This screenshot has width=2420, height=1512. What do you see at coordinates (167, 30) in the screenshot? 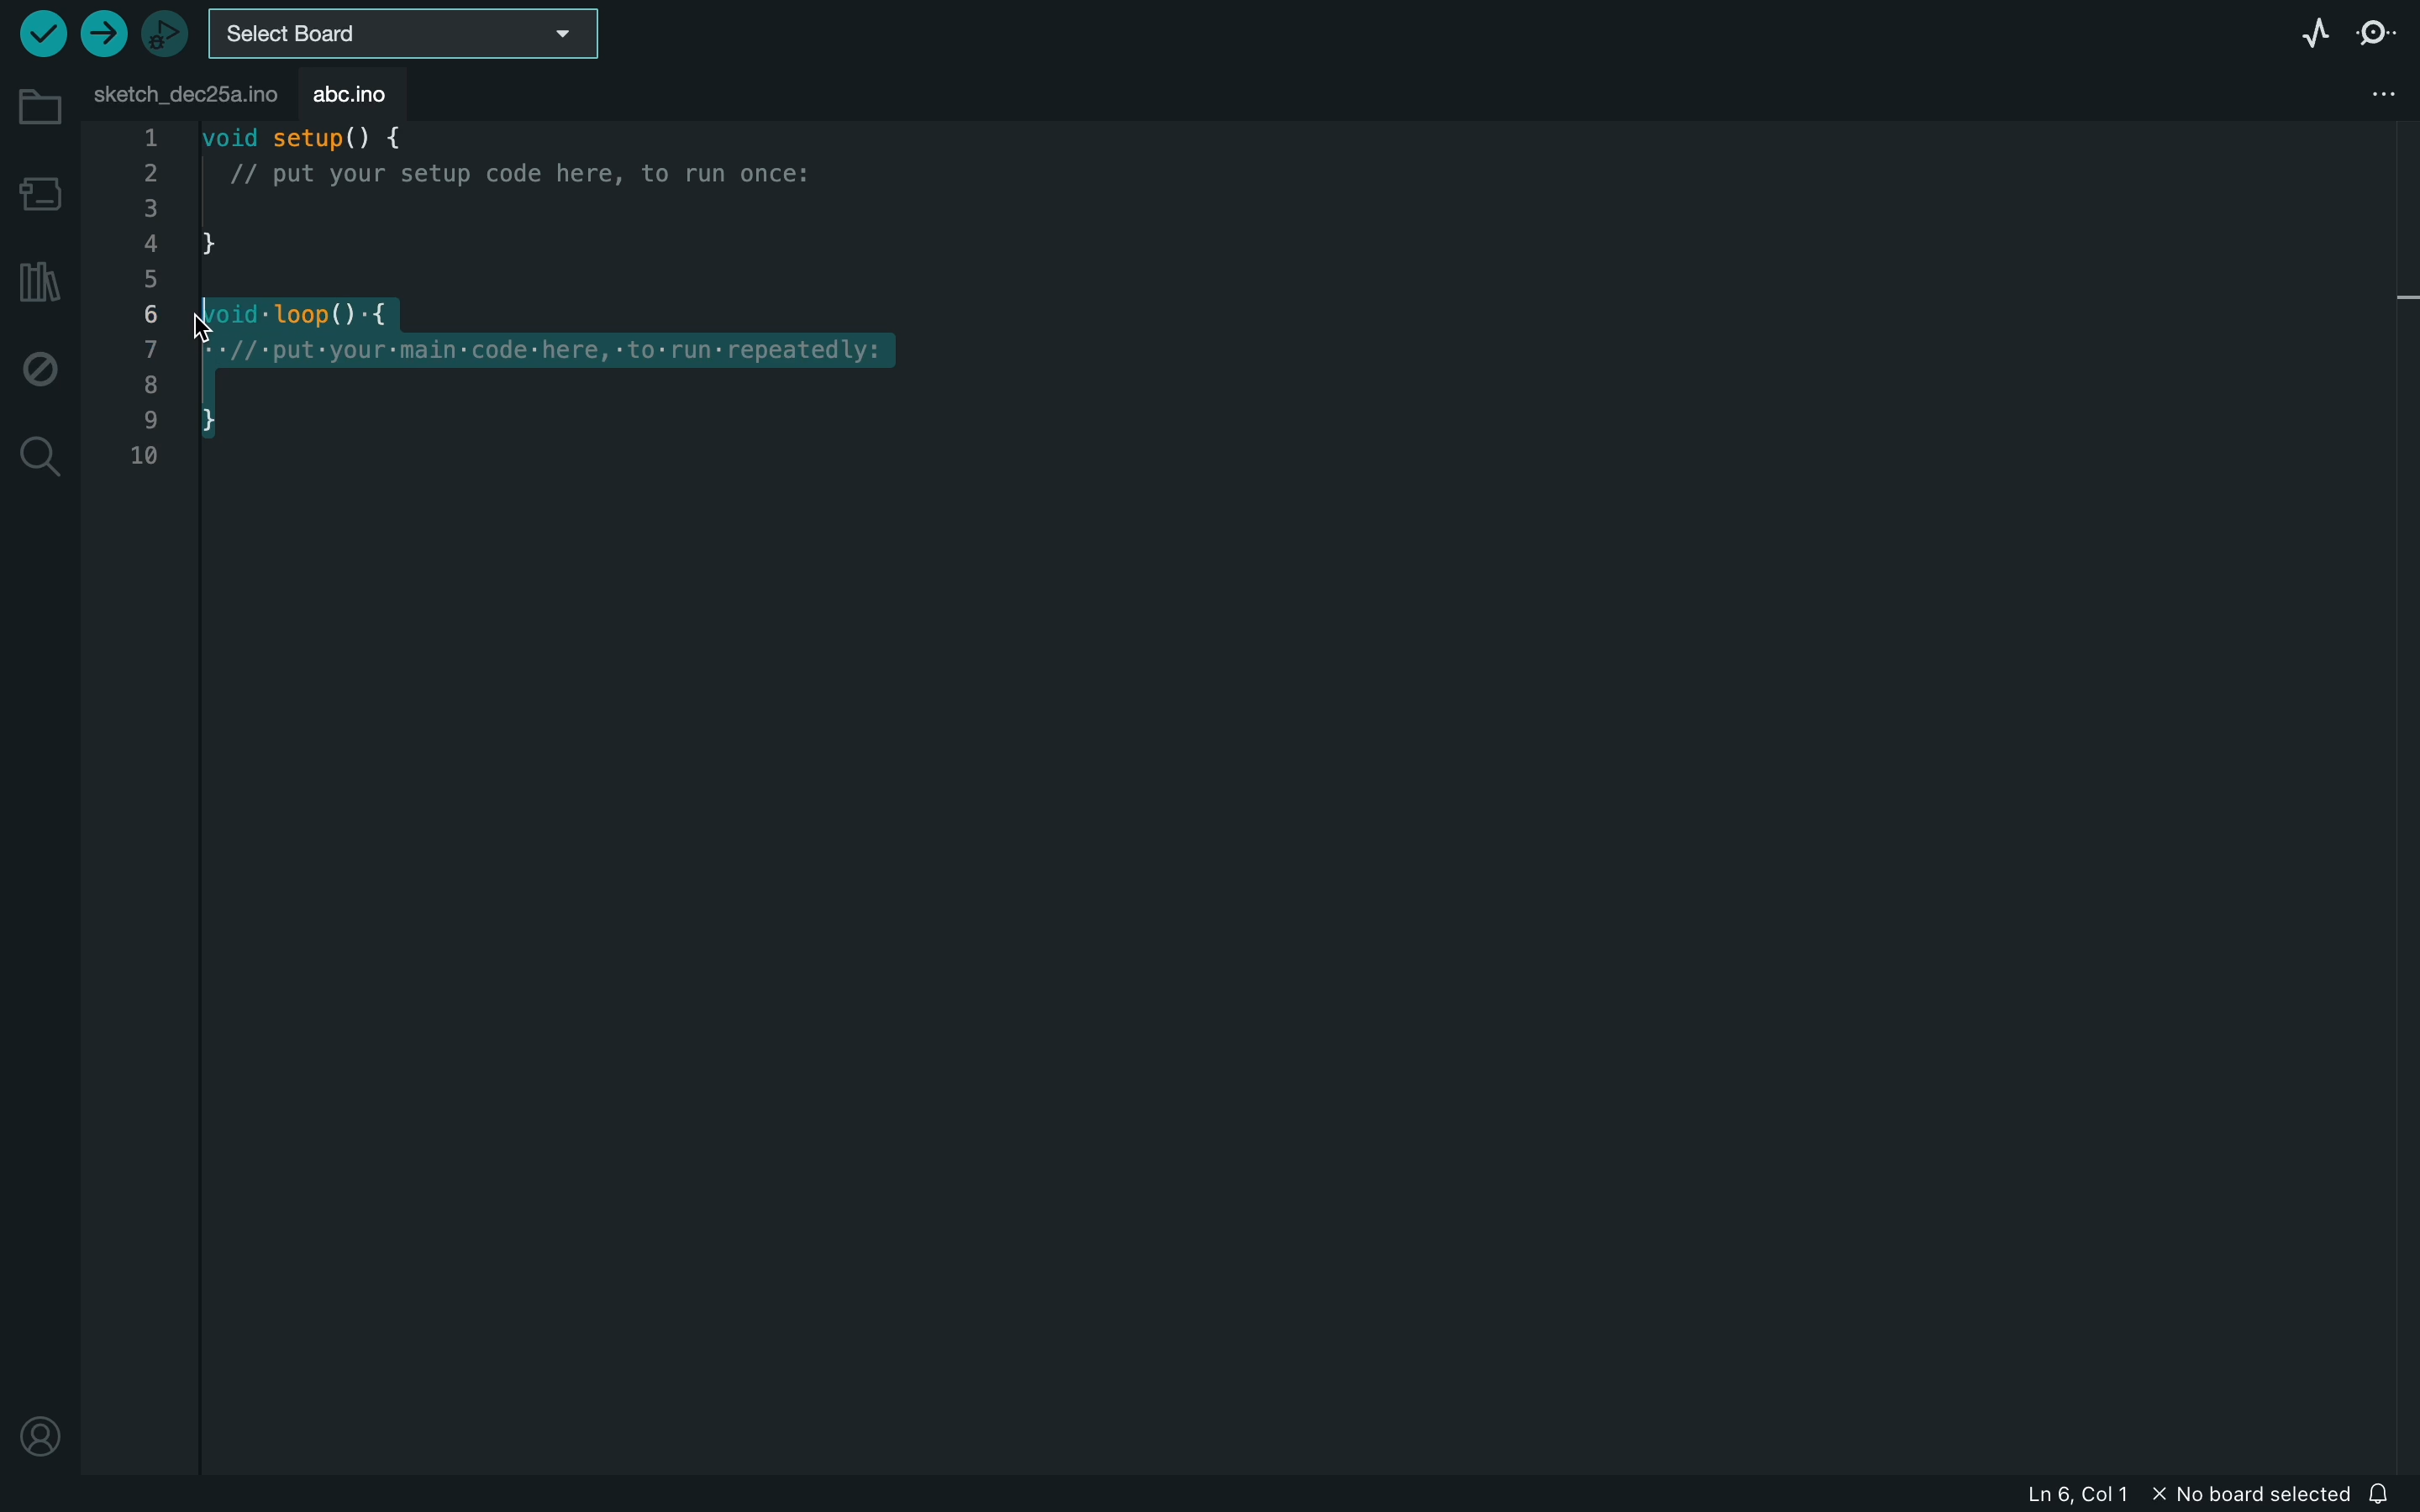
I see `debugger` at bounding box center [167, 30].